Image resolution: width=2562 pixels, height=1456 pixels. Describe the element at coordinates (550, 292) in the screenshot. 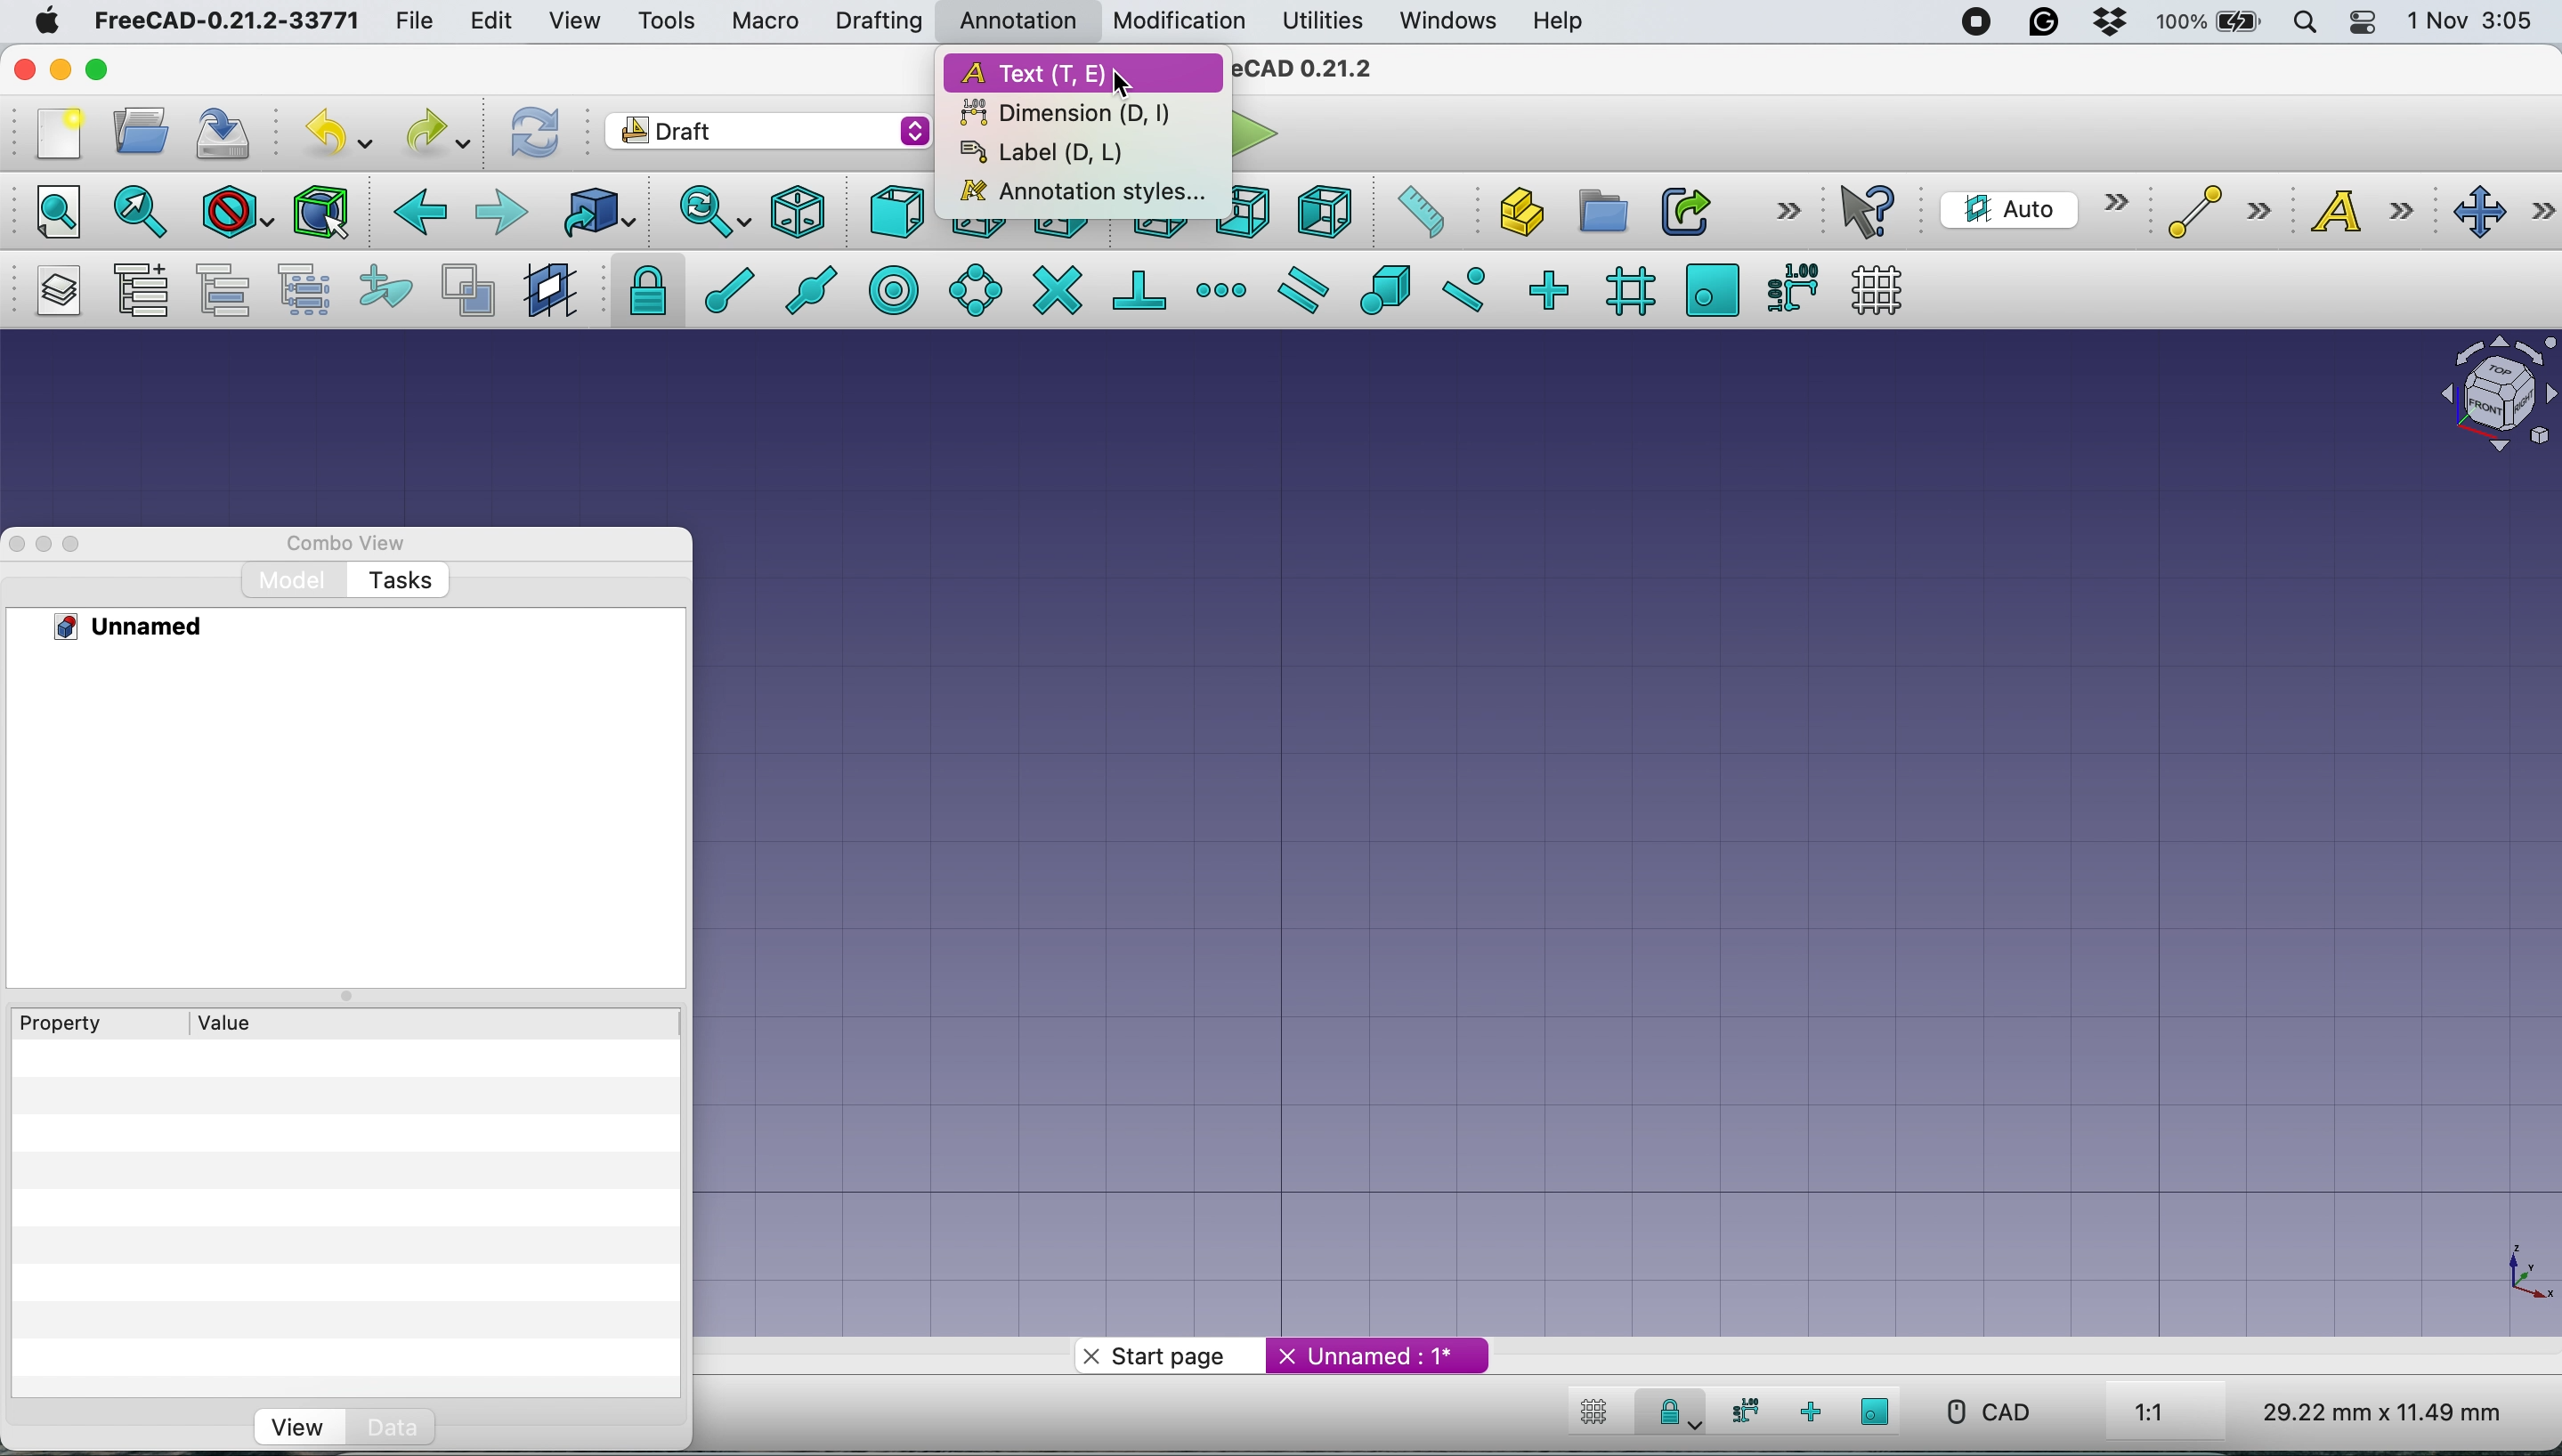

I see `create working plane proxy` at that location.